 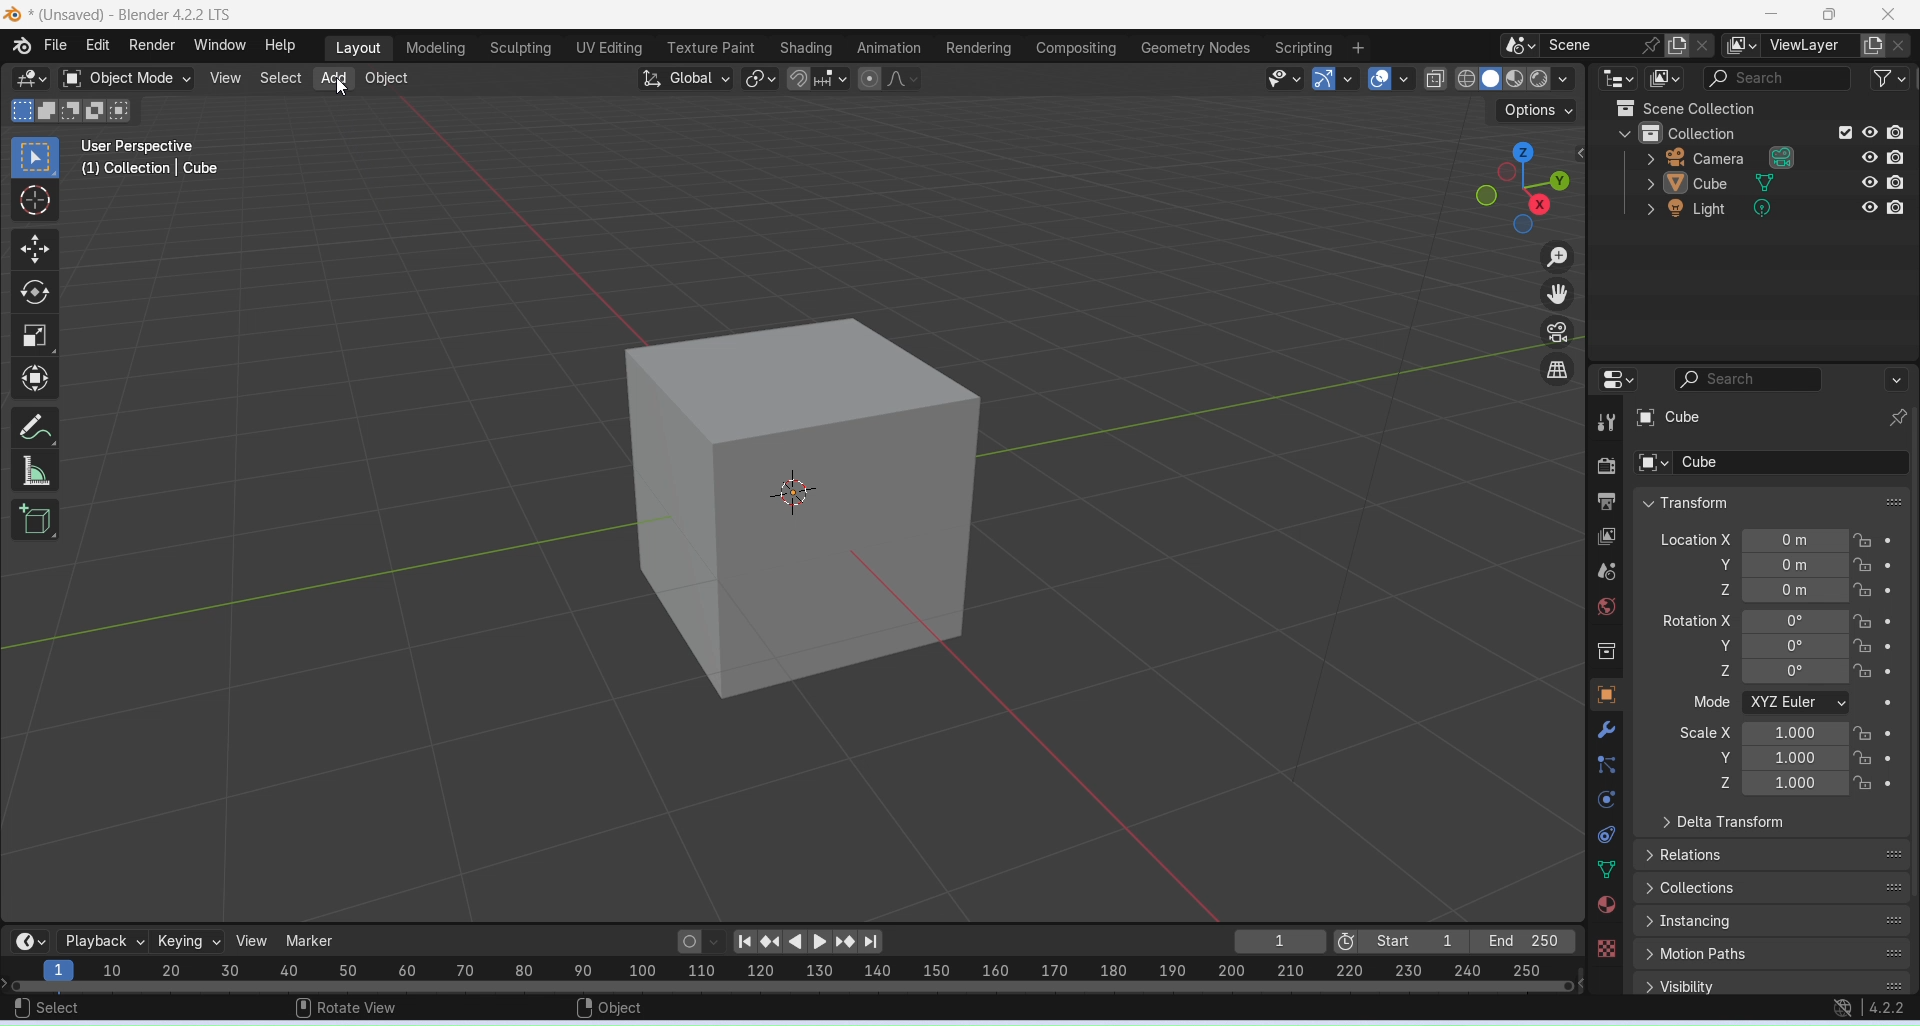 What do you see at coordinates (807, 970) in the screenshot?
I see `scale` at bounding box center [807, 970].